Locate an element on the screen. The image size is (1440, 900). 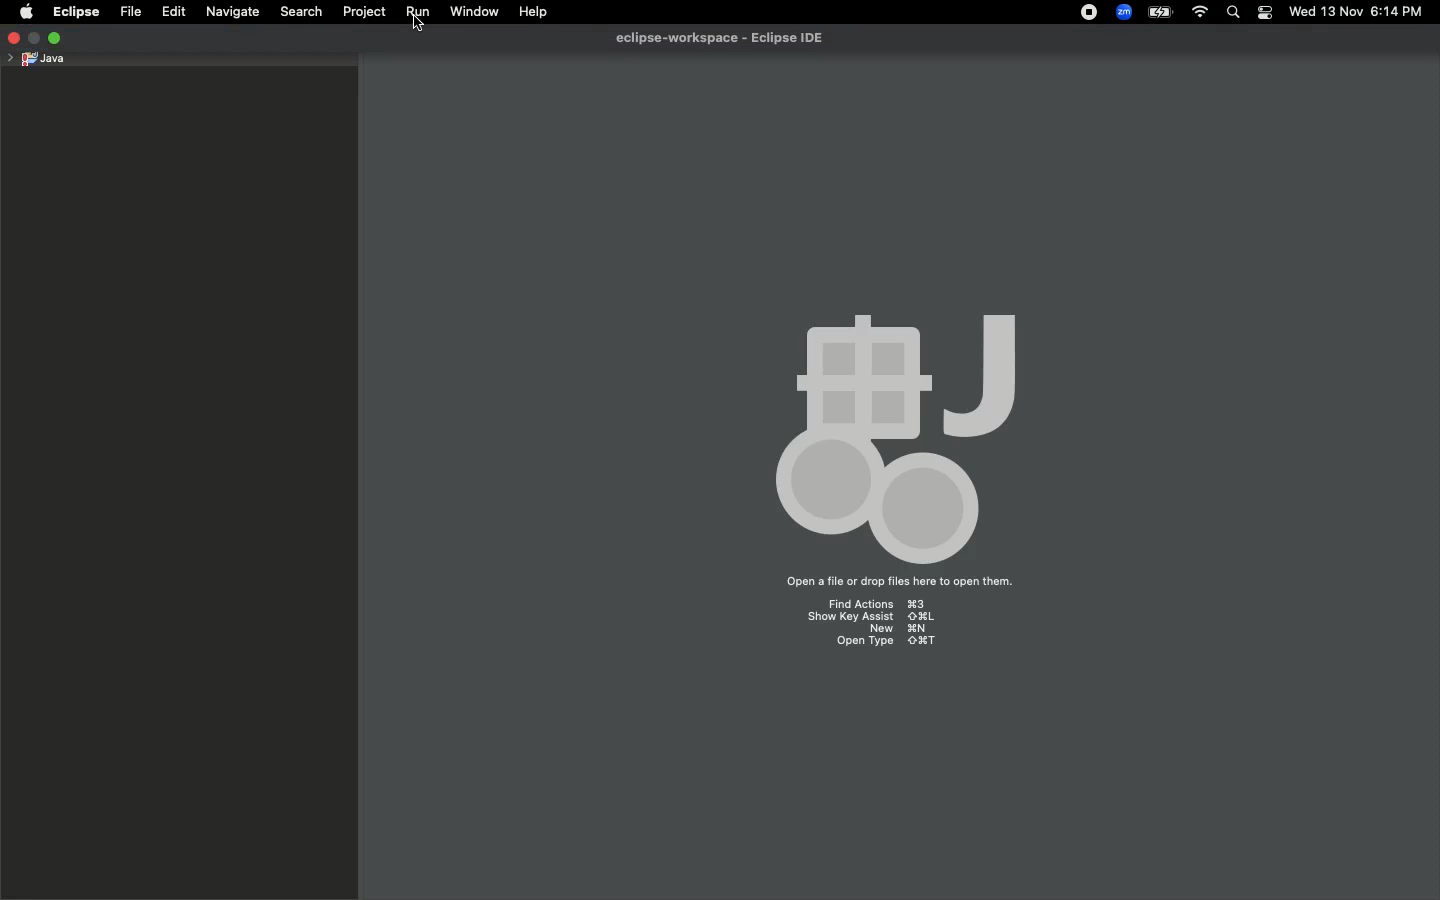
Close is located at coordinates (13, 36).